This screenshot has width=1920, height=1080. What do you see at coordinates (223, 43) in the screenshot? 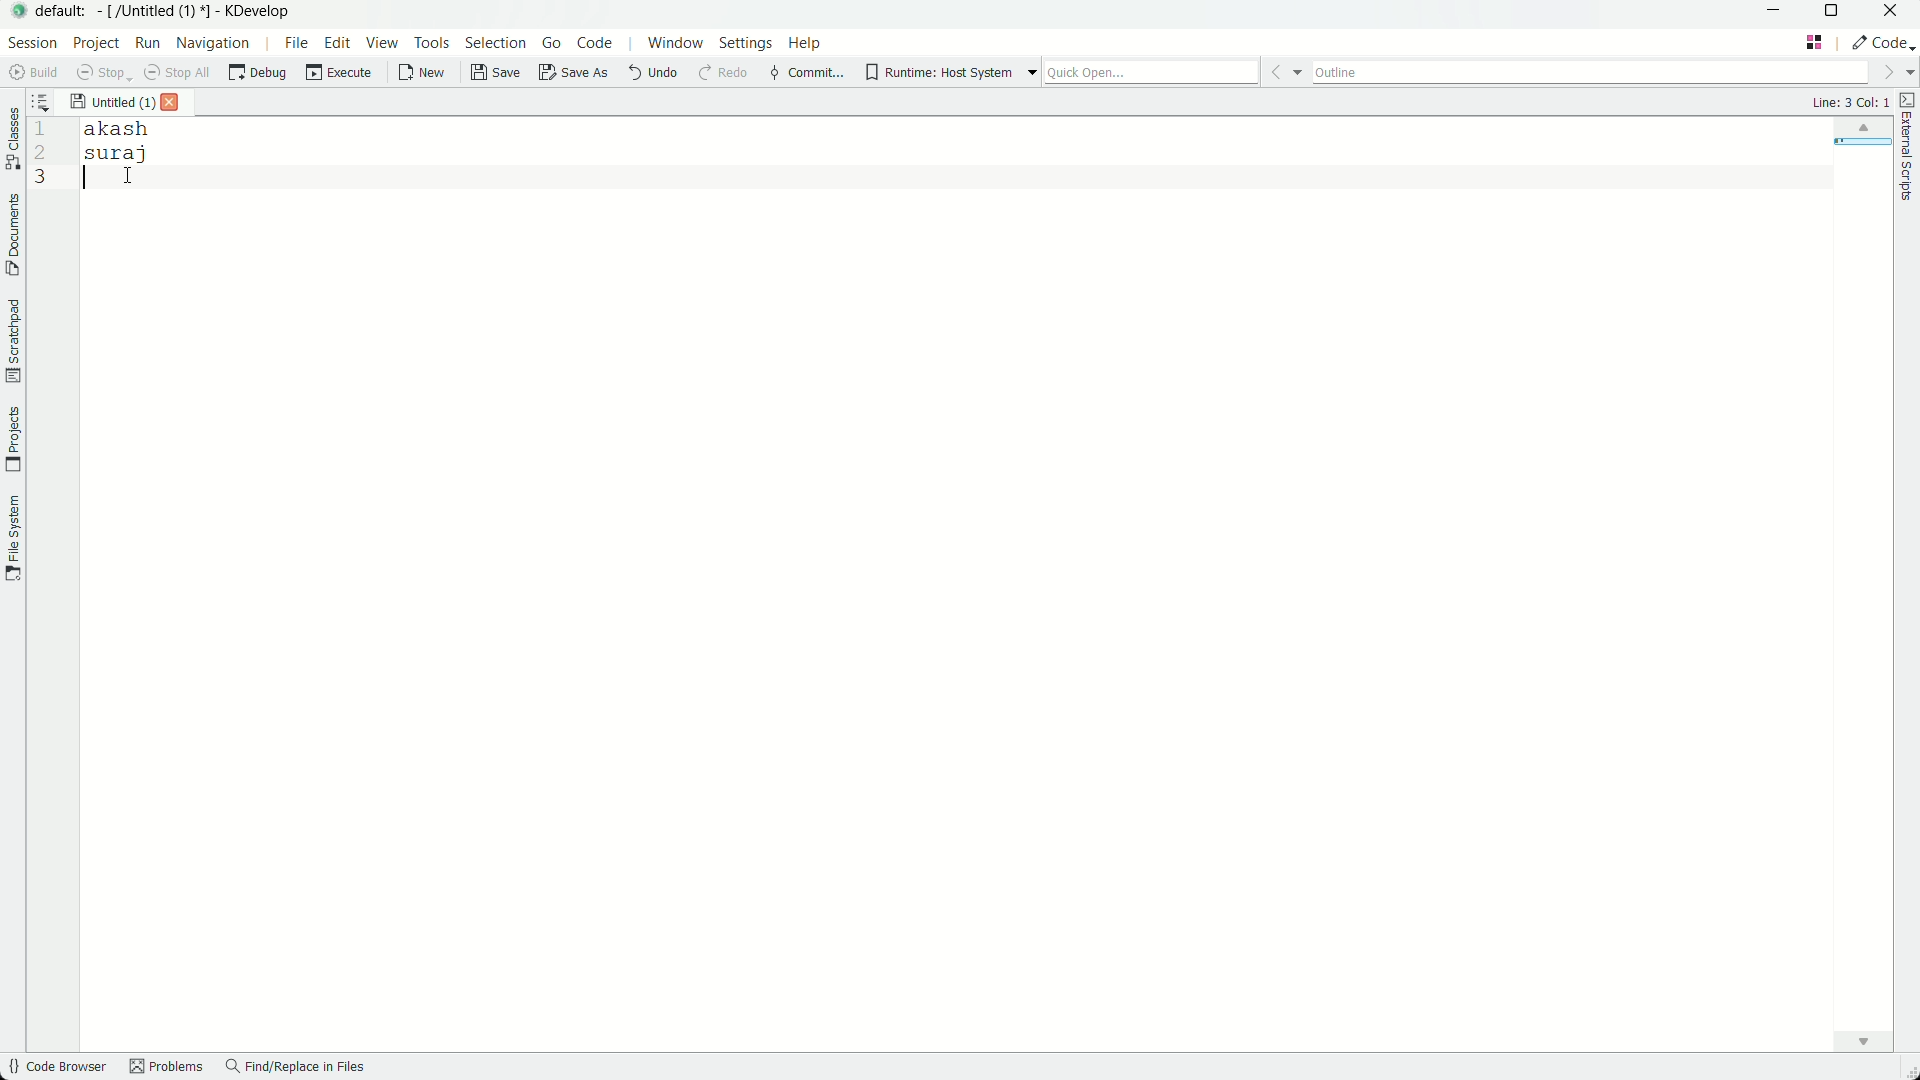
I see `navigation menu` at bounding box center [223, 43].